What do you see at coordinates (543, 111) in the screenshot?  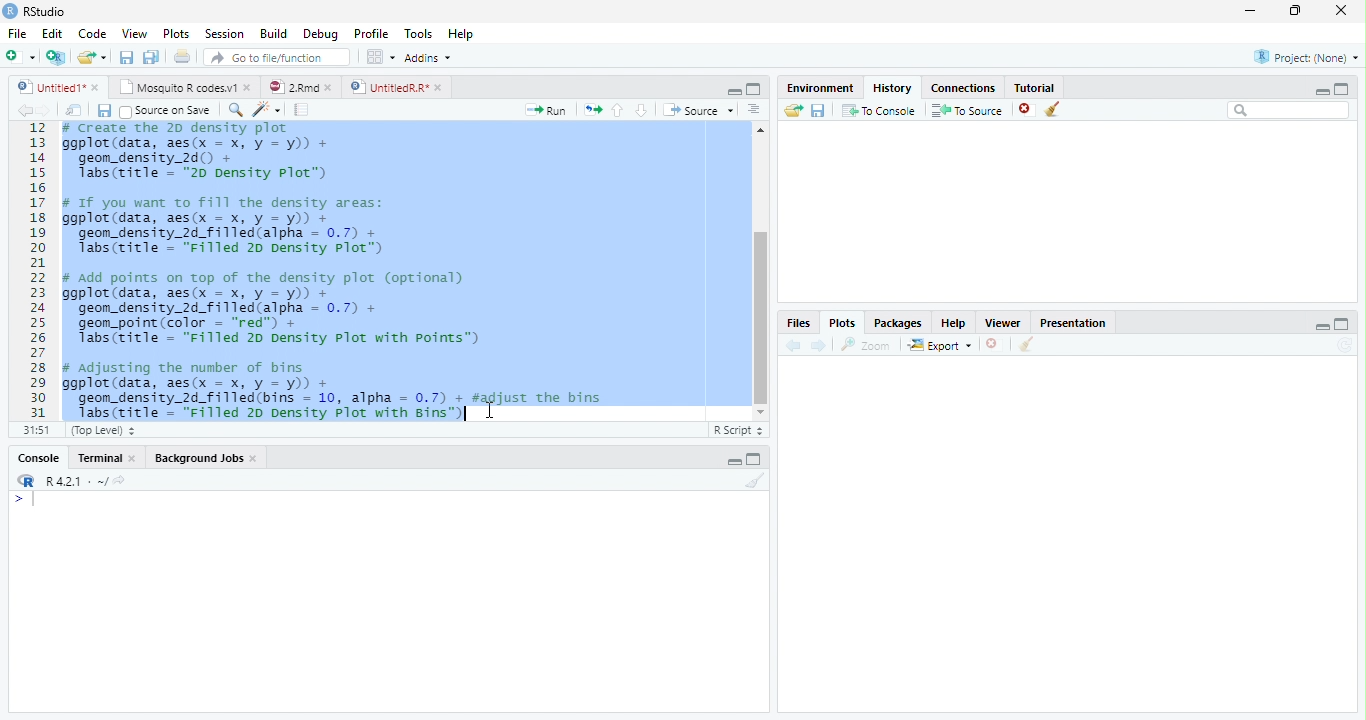 I see `Run` at bounding box center [543, 111].